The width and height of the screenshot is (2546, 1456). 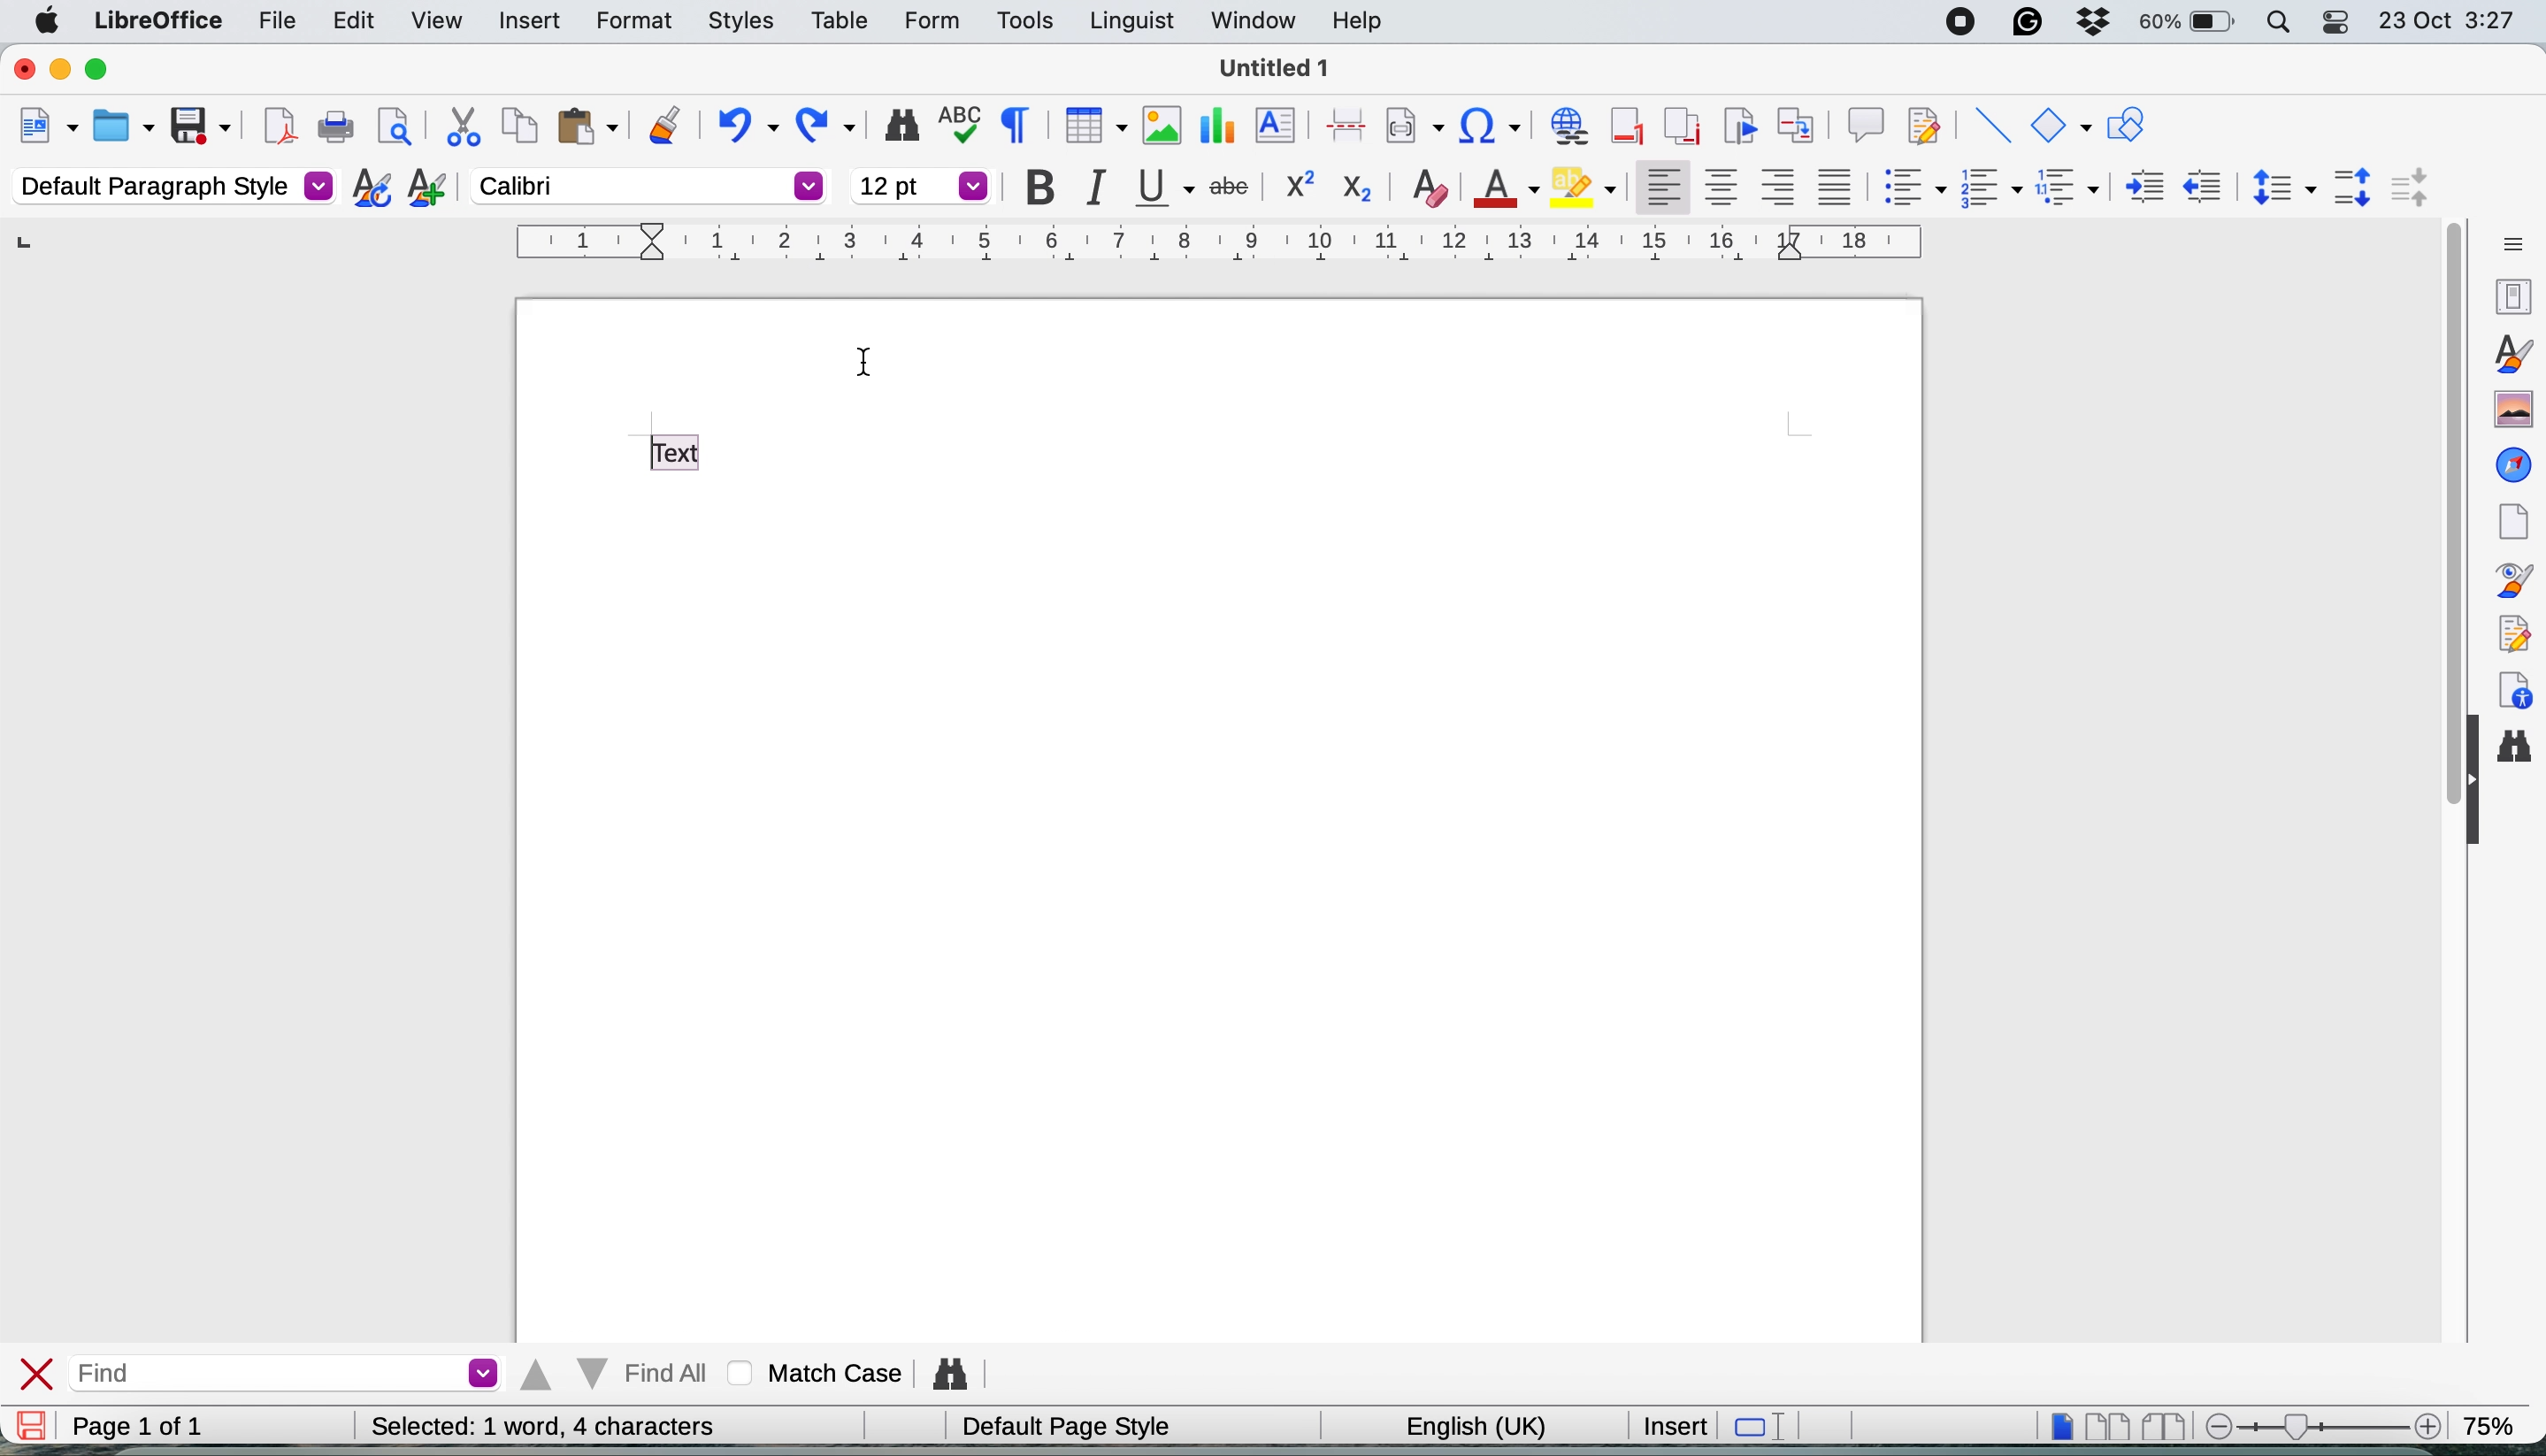 What do you see at coordinates (622, 18) in the screenshot?
I see `format` at bounding box center [622, 18].